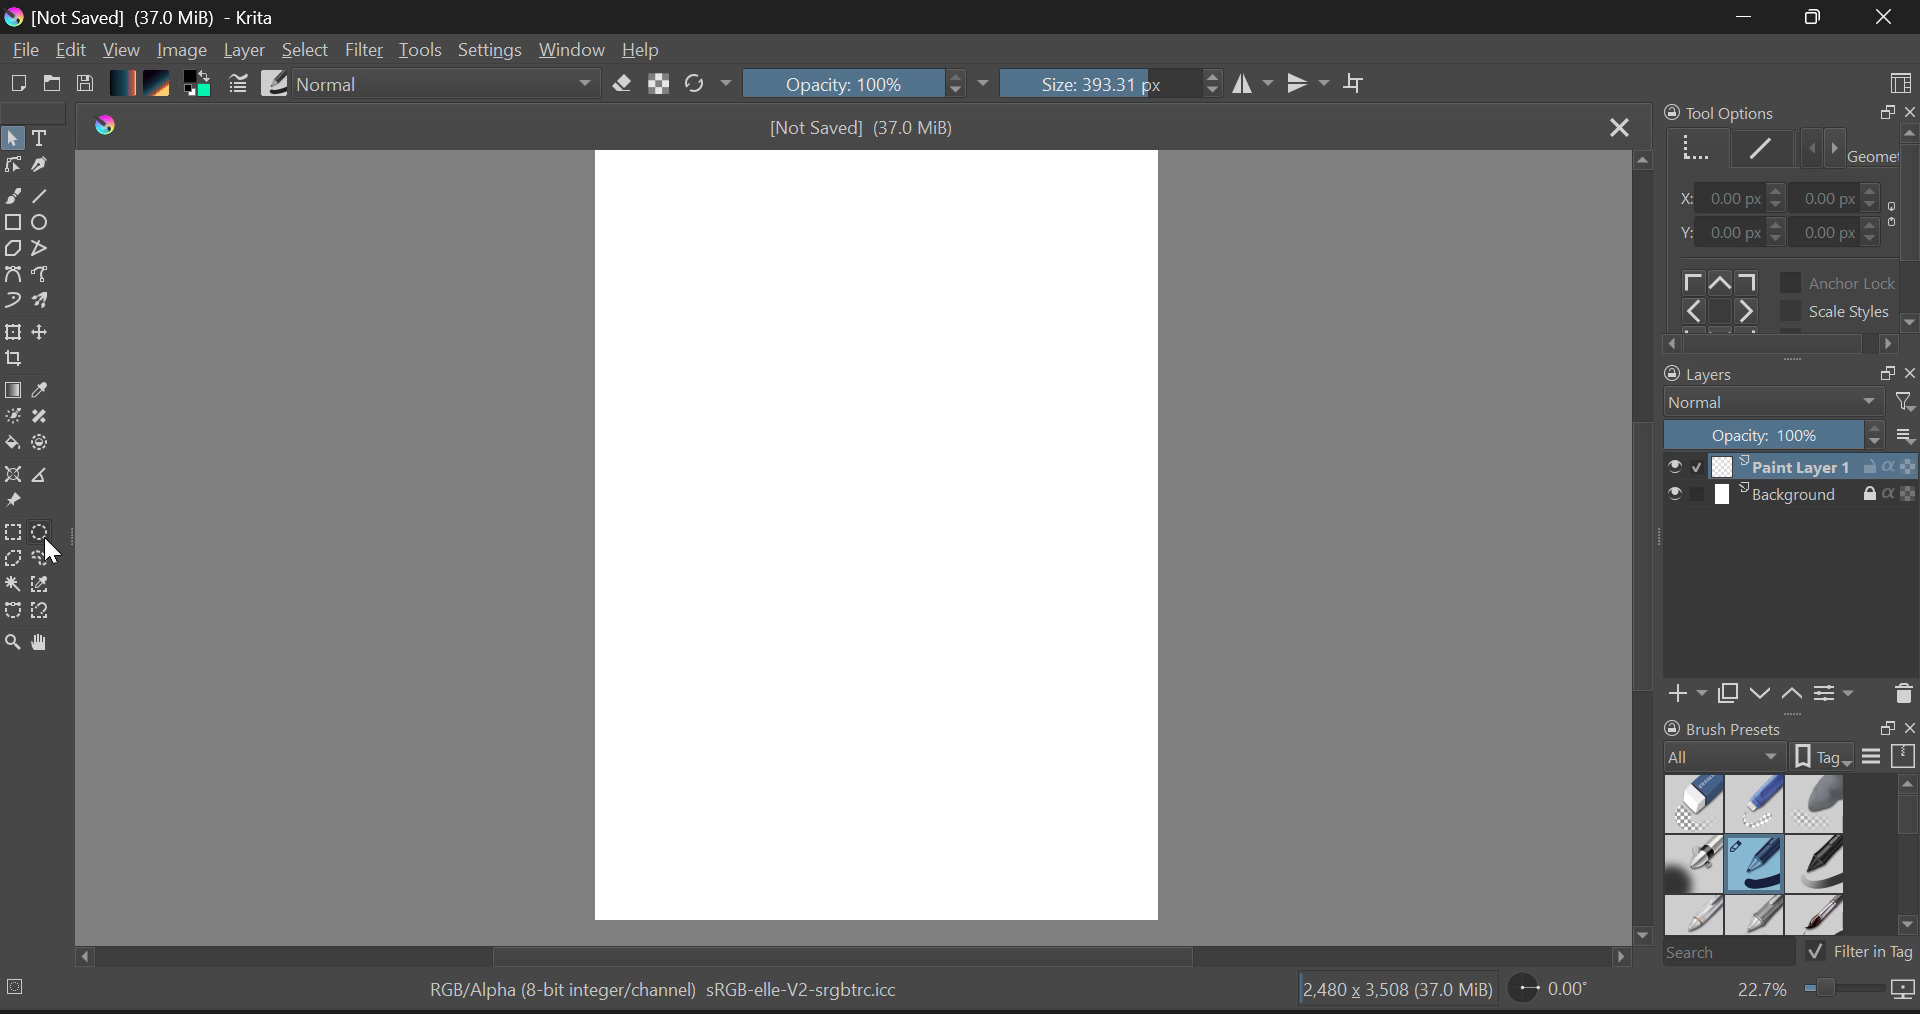 Image resolution: width=1920 pixels, height=1014 pixels. Describe the element at coordinates (124, 84) in the screenshot. I see `Gradient` at that location.